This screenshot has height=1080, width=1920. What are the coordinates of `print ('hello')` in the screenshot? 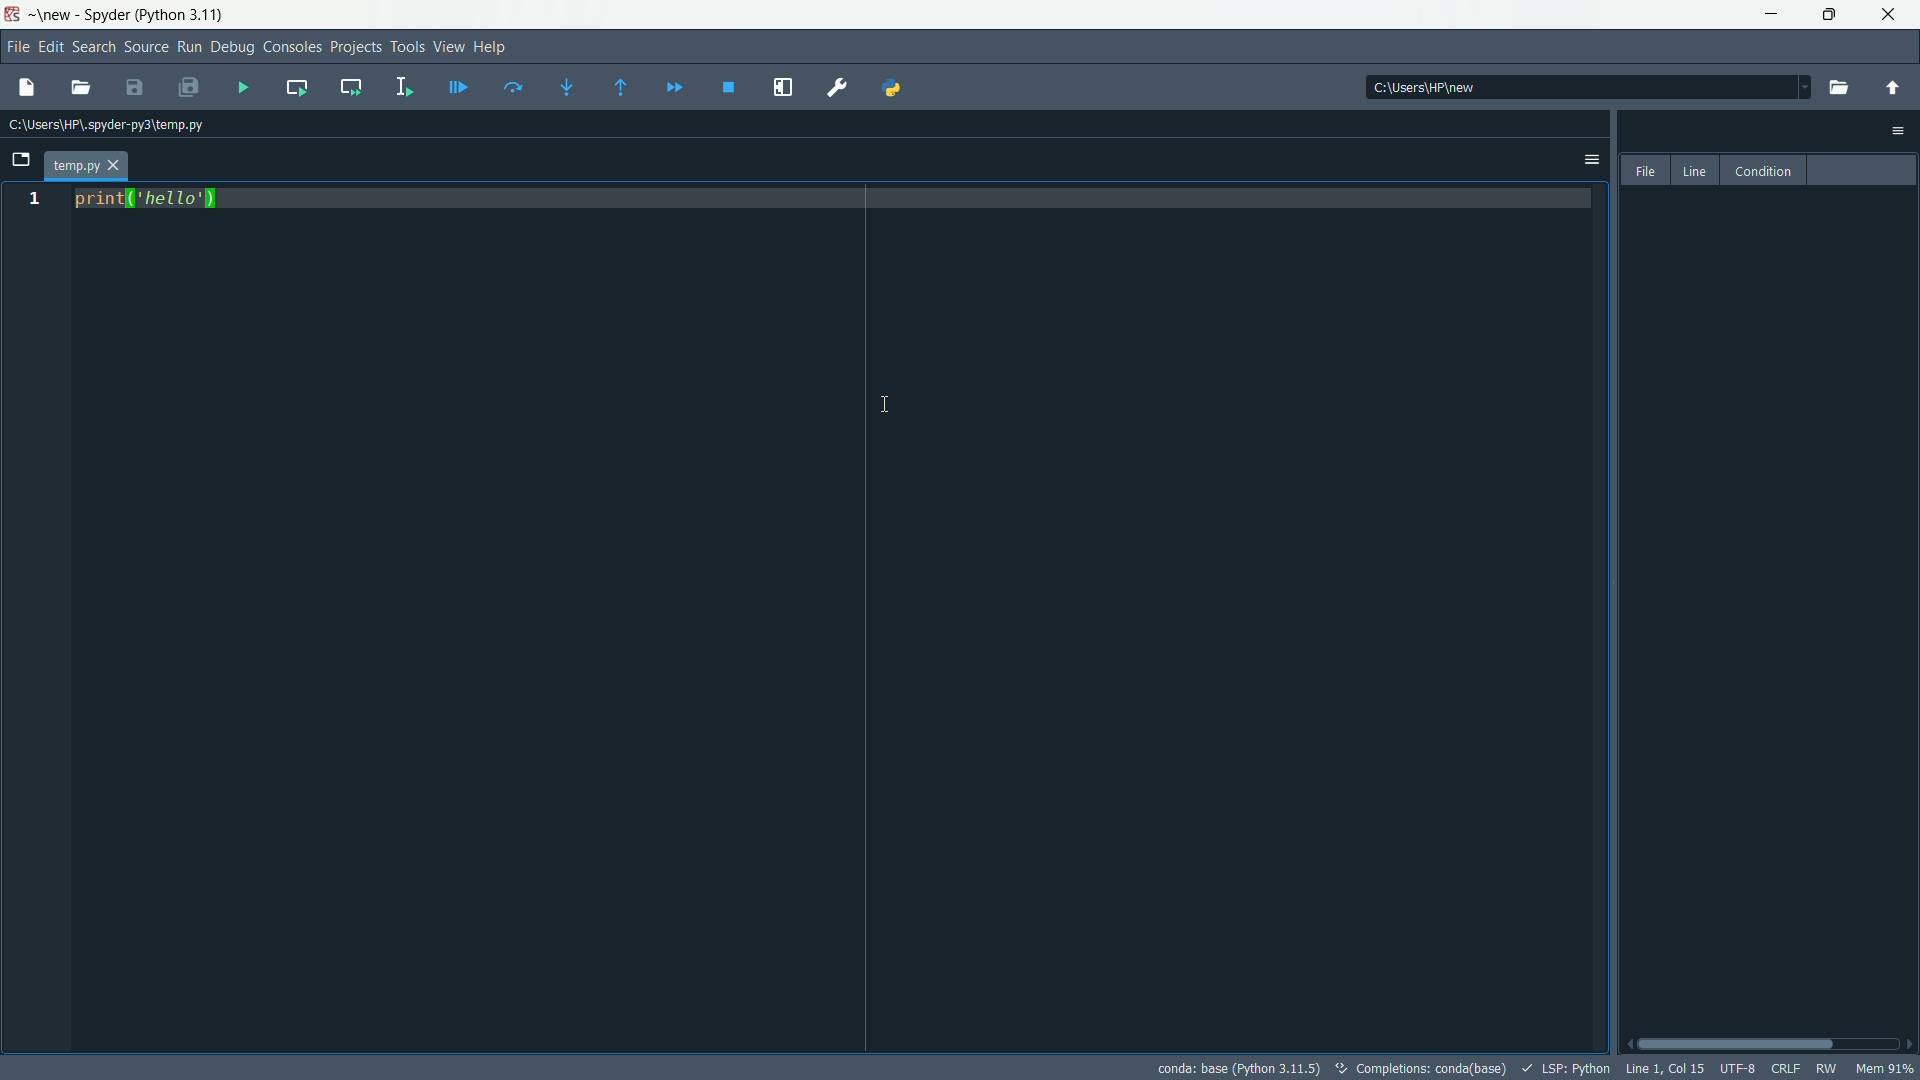 It's located at (152, 199).